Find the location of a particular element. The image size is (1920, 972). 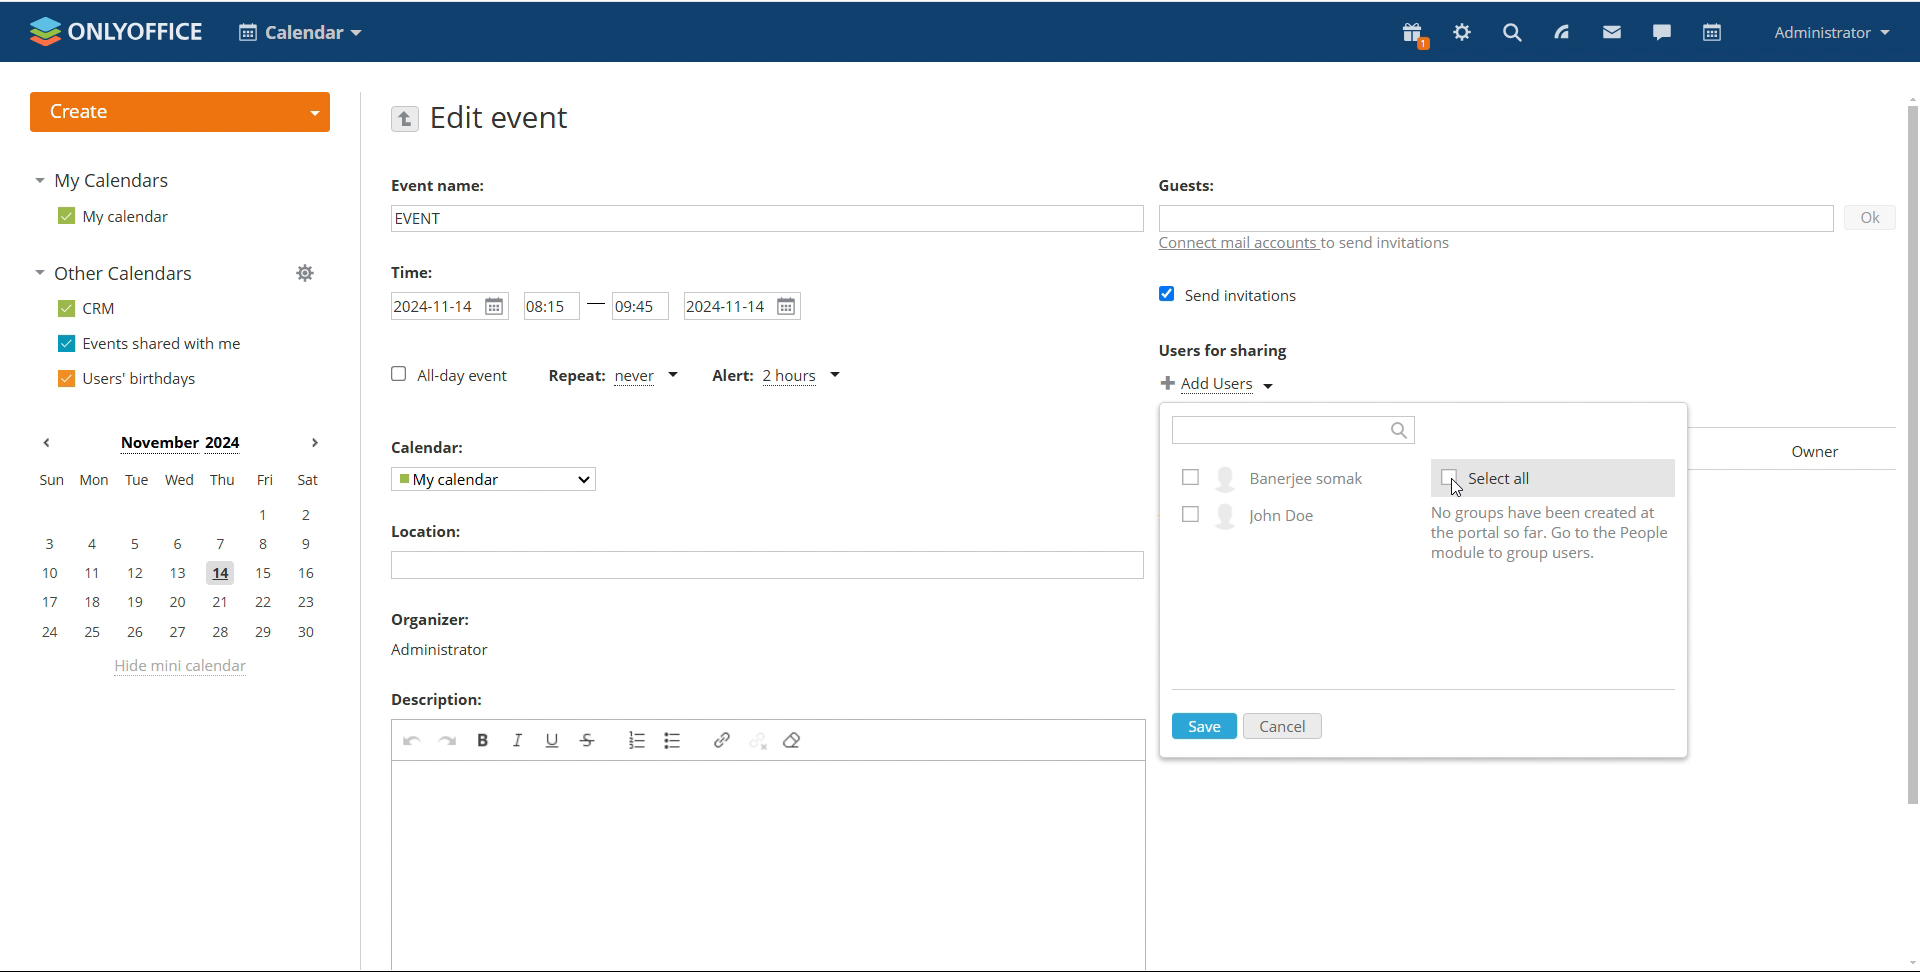

chat is located at coordinates (1661, 31).